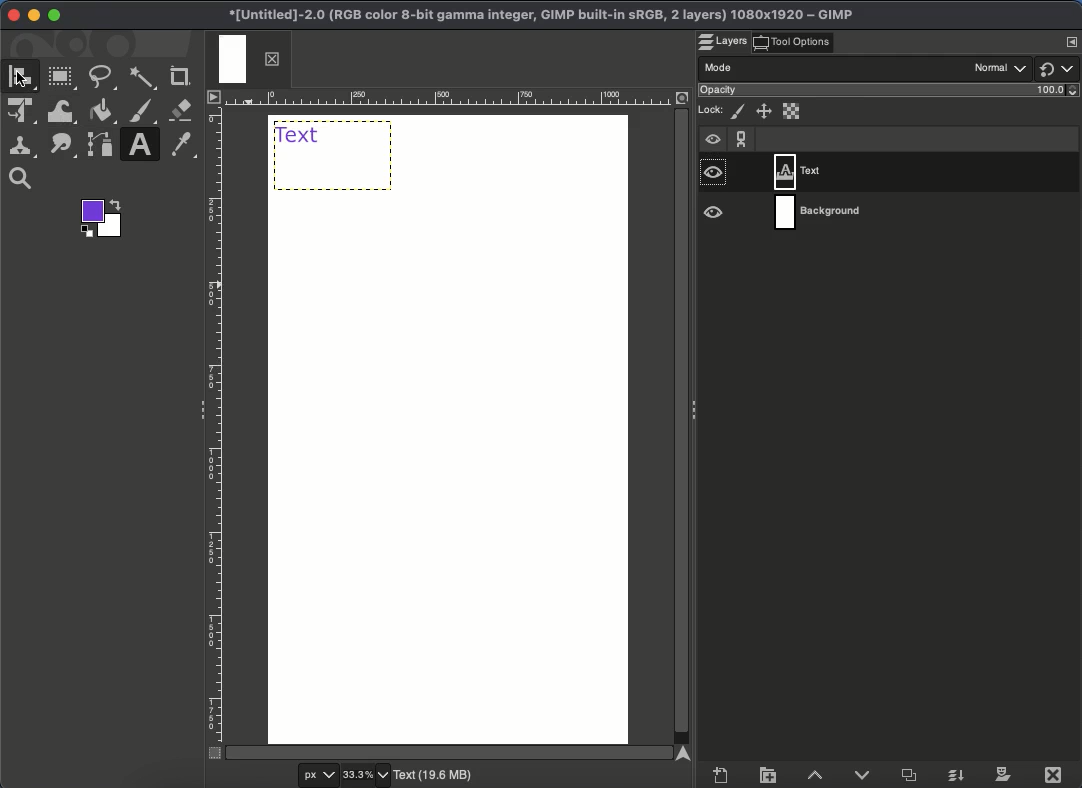 The width and height of the screenshot is (1082, 788). What do you see at coordinates (1071, 42) in the screenshot?
I see `Menu` at bounding box center [1071, 42].